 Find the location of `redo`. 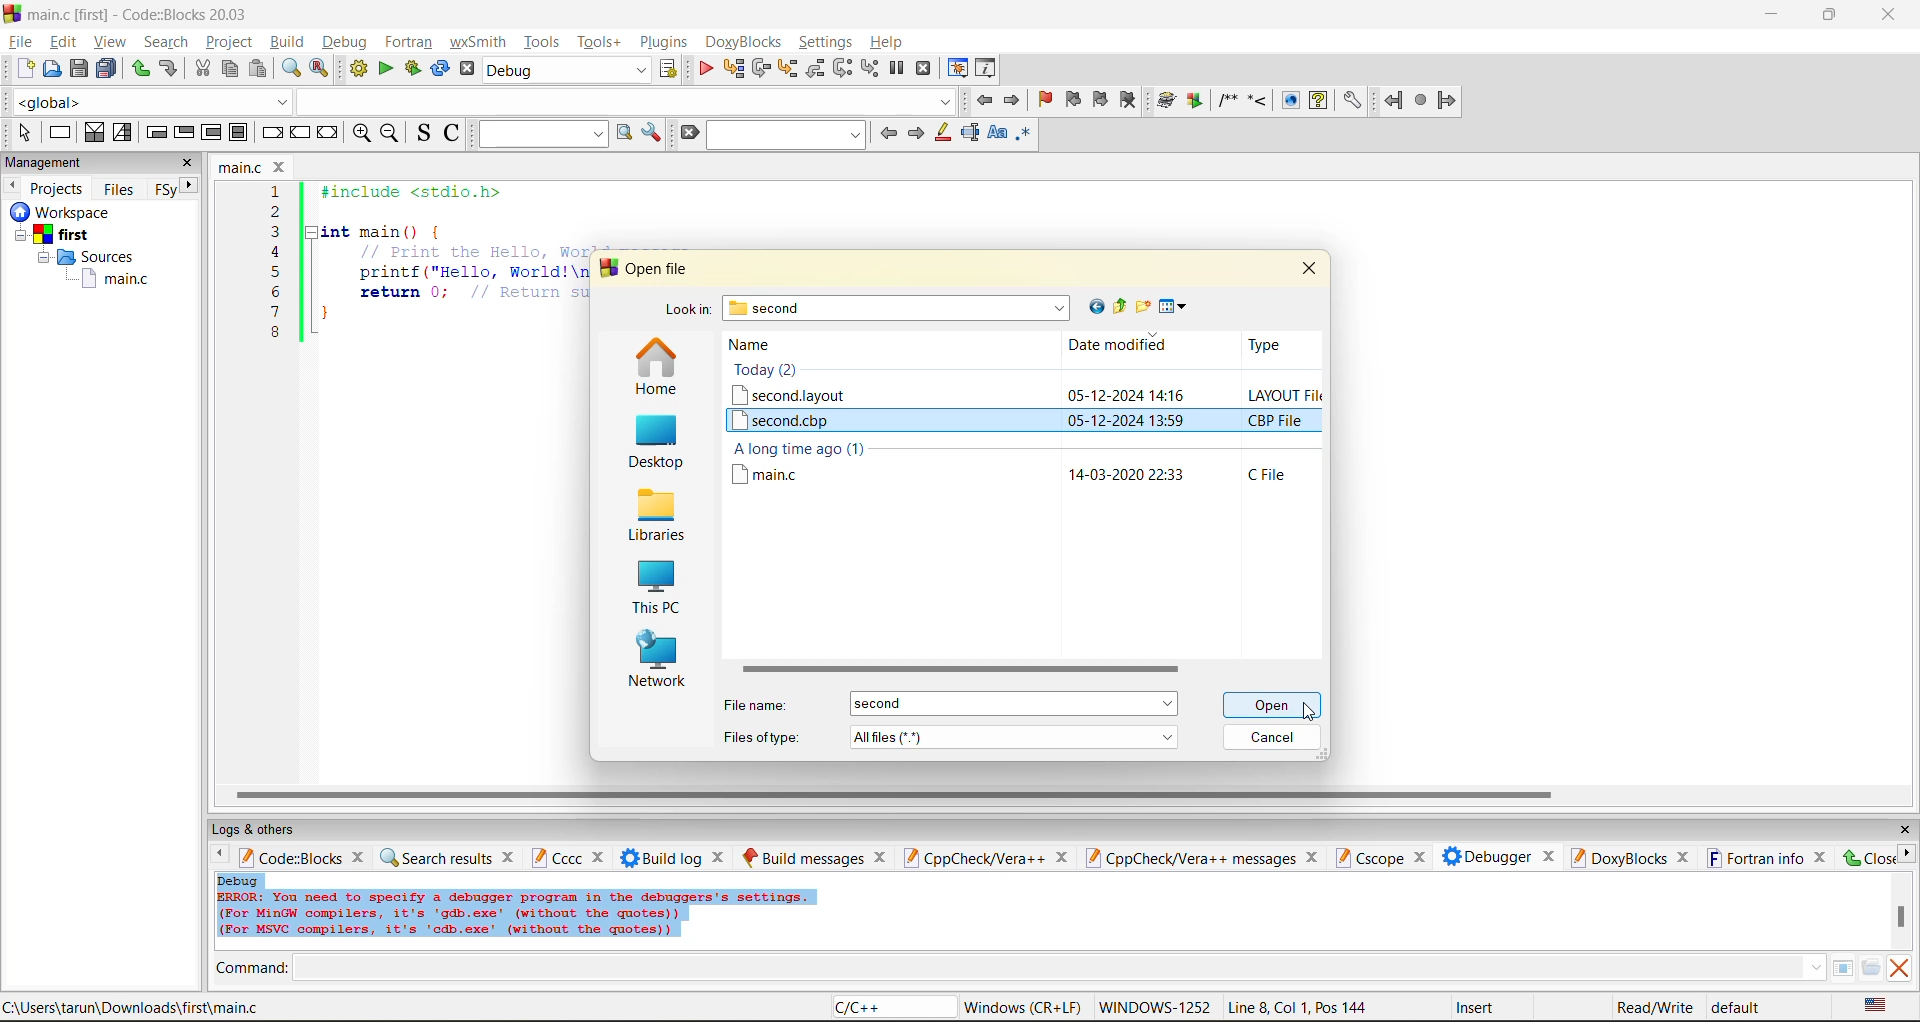

redo is located at coordinates (140, 69).